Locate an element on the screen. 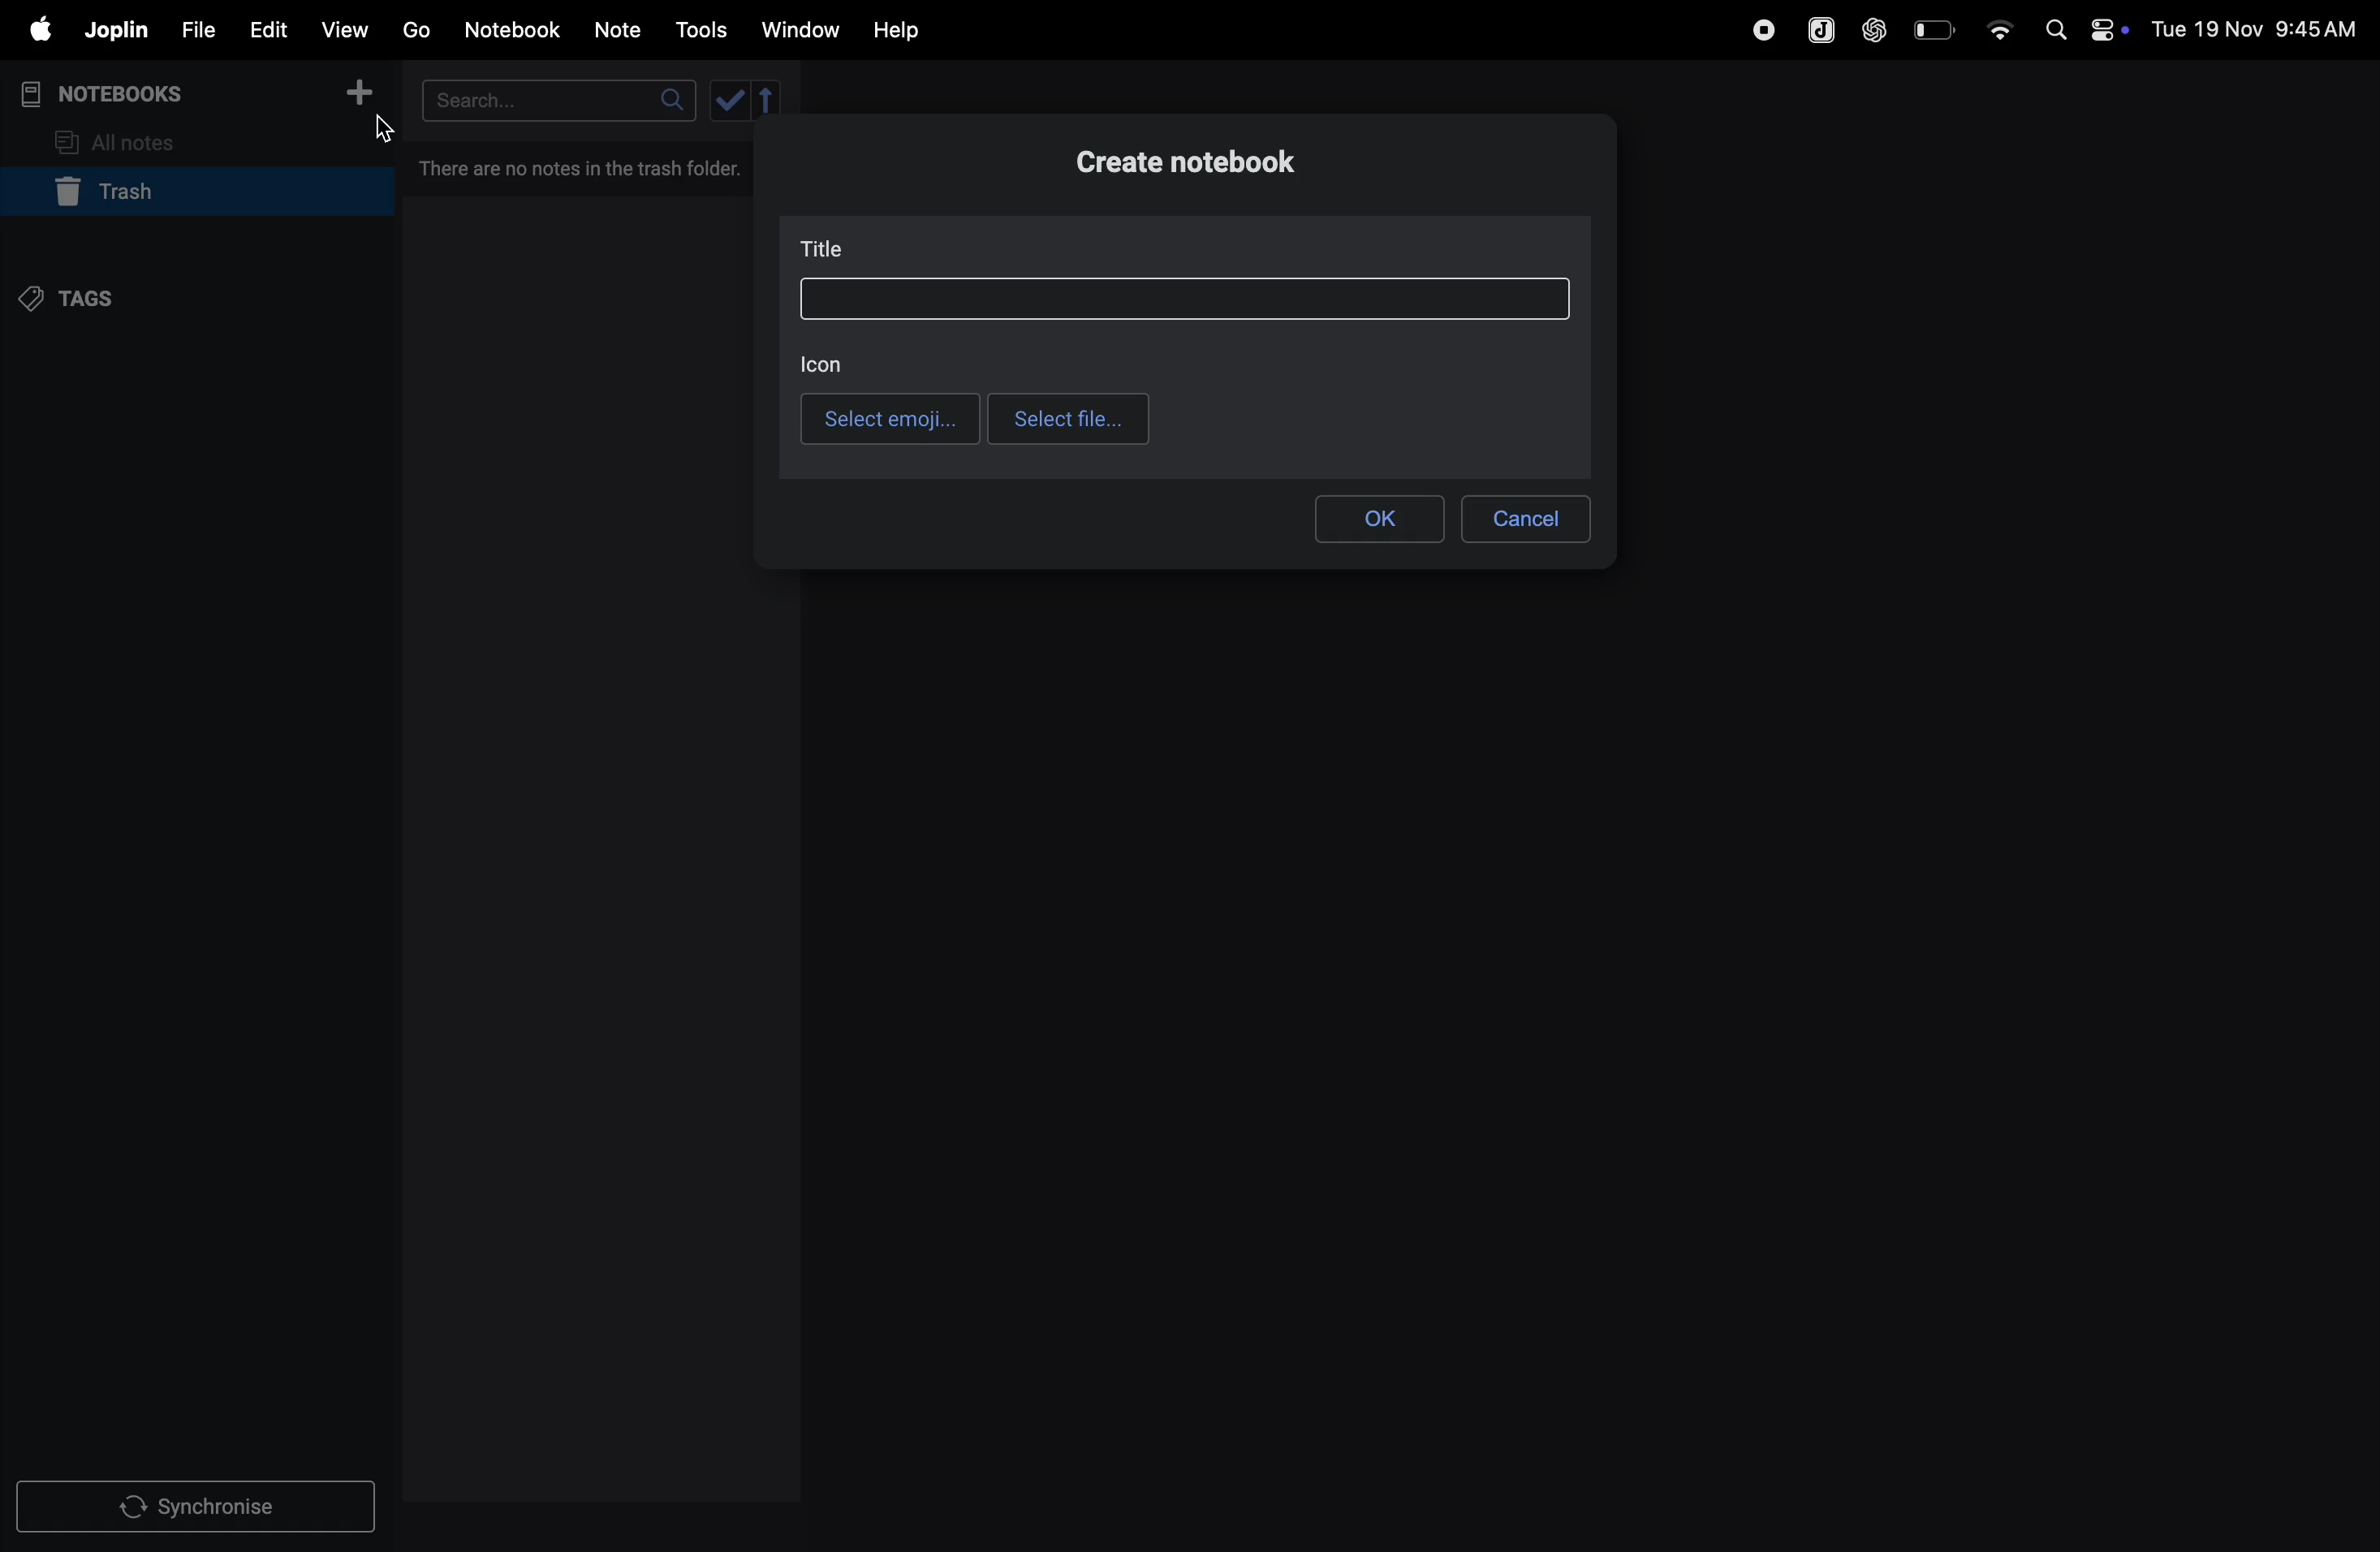 The image size is (2380, 1552). battery is located at coordinates (1936, 28).